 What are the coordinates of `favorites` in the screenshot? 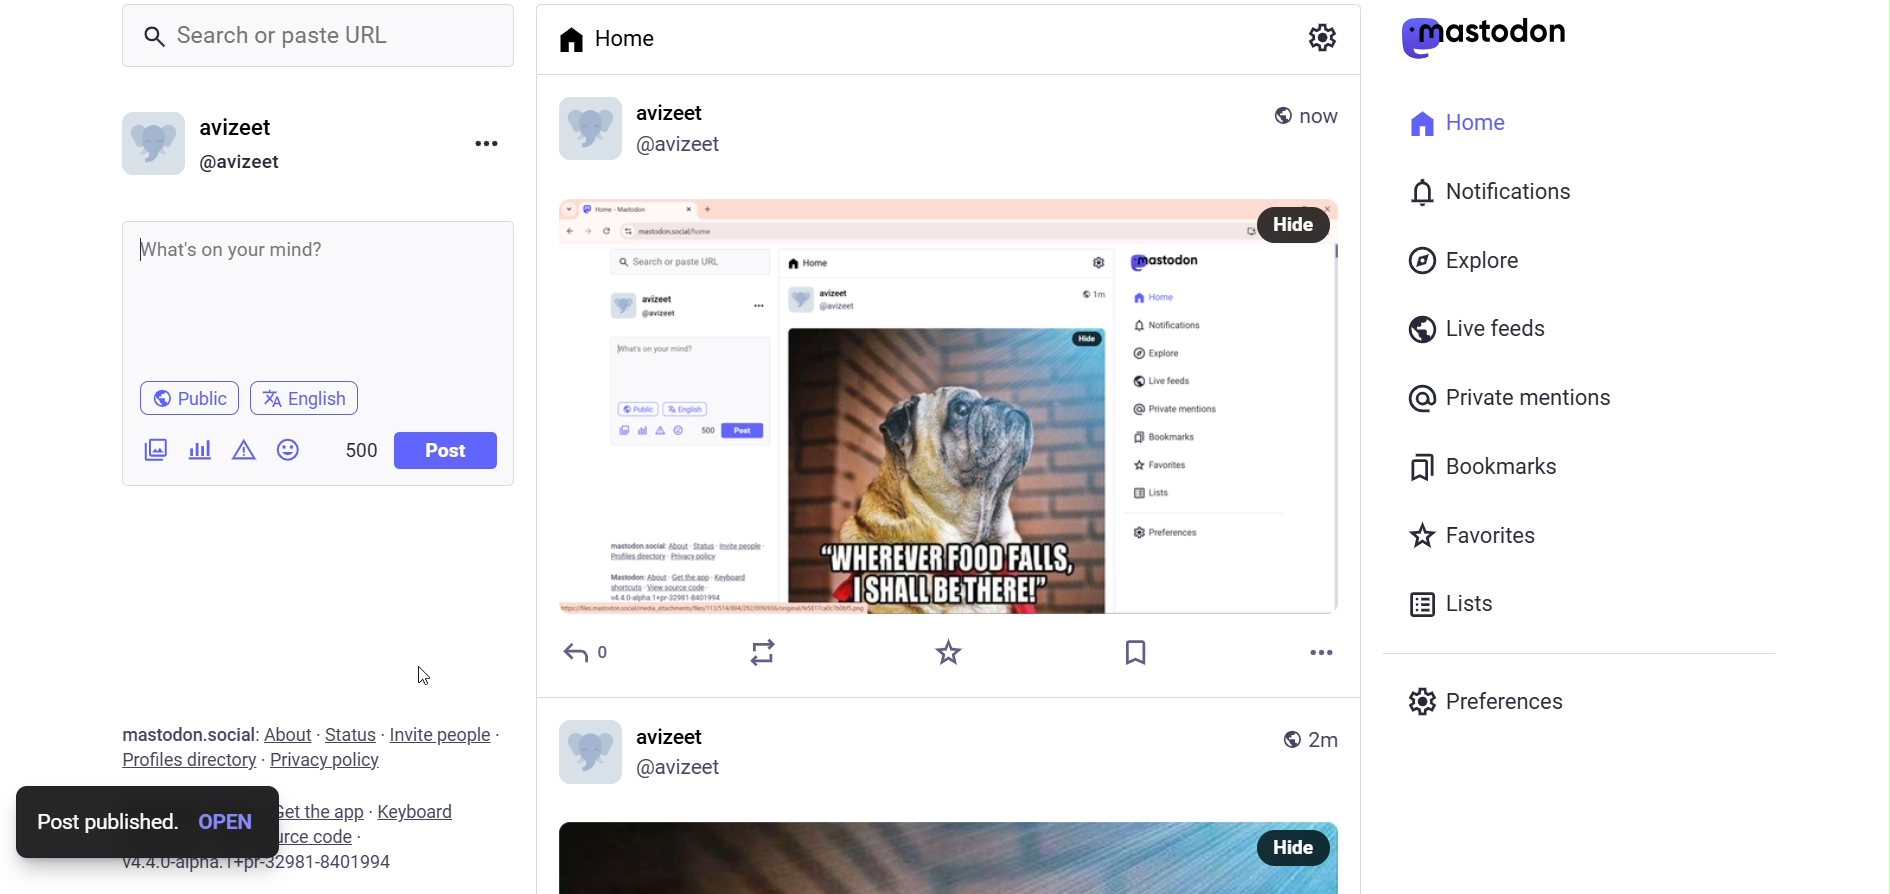 It's located at (1484, 533).